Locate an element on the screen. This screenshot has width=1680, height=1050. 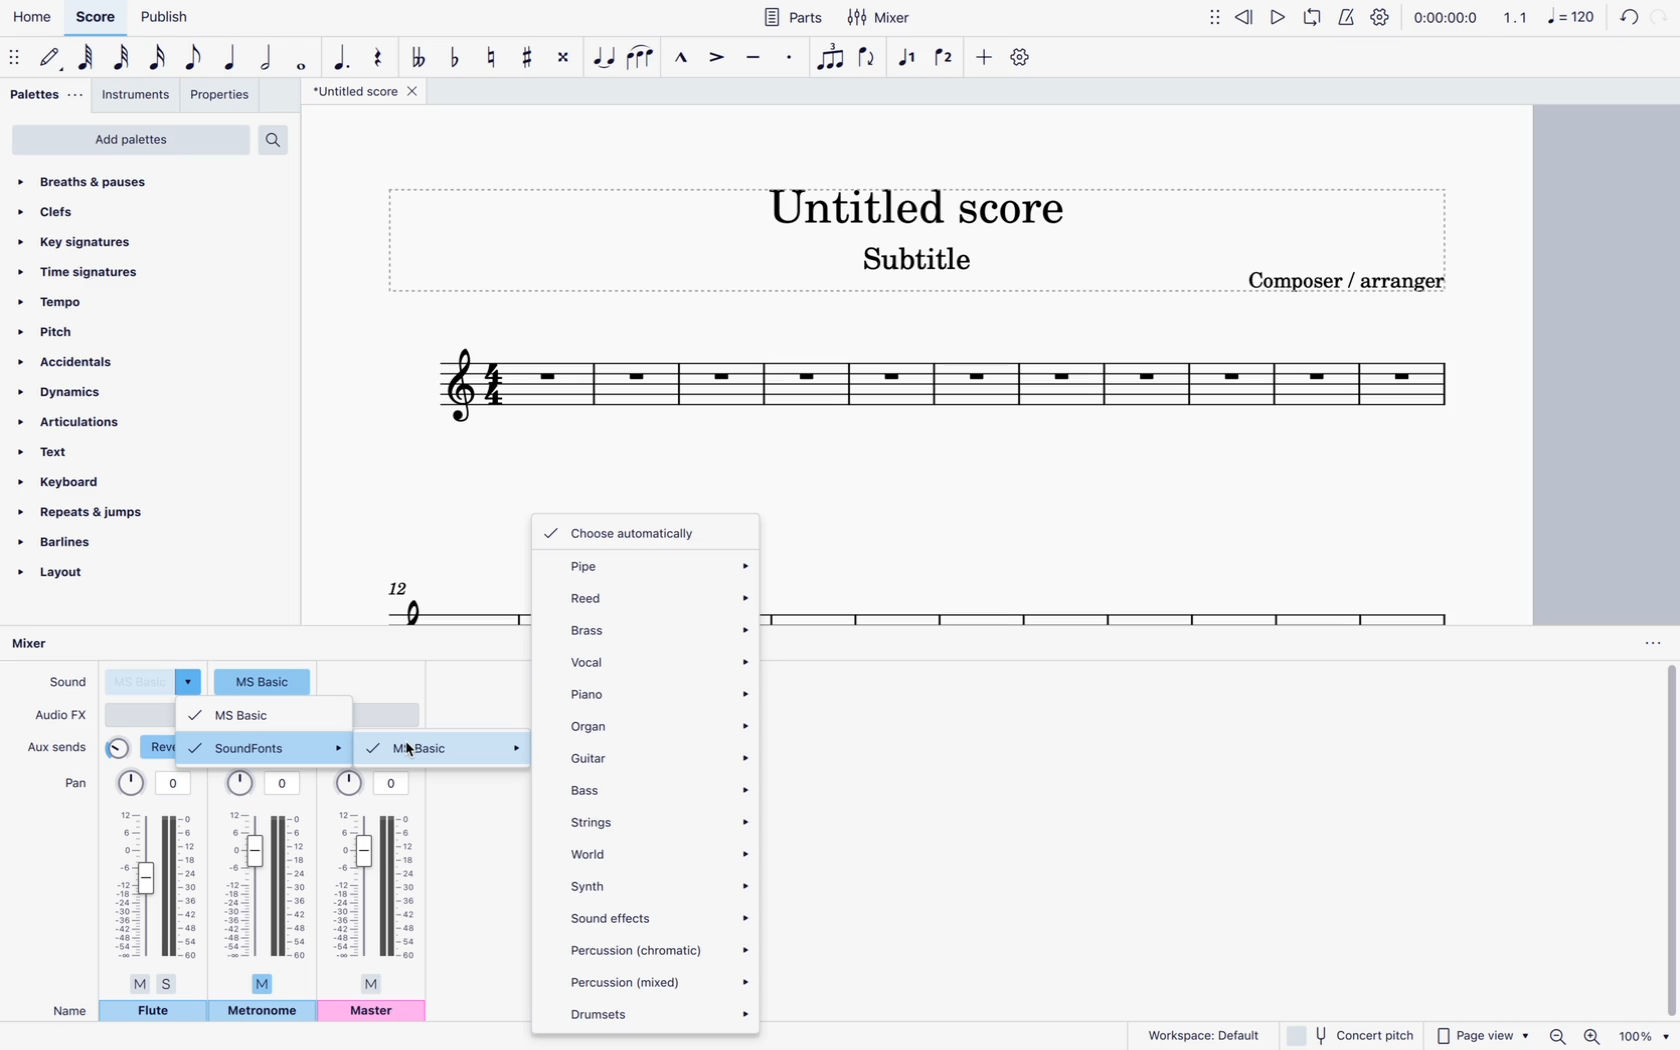
search is located at coordinates (279, 139).